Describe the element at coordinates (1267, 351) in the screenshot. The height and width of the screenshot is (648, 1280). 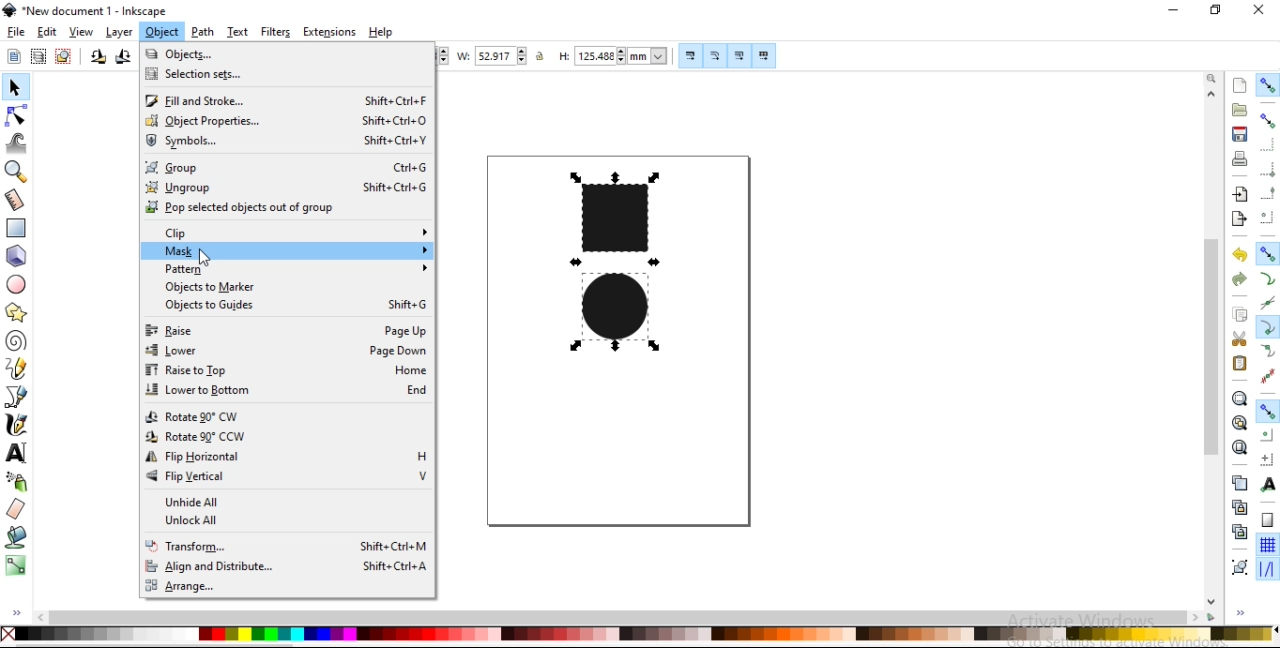
I see `snap smooth nodes` at that location.